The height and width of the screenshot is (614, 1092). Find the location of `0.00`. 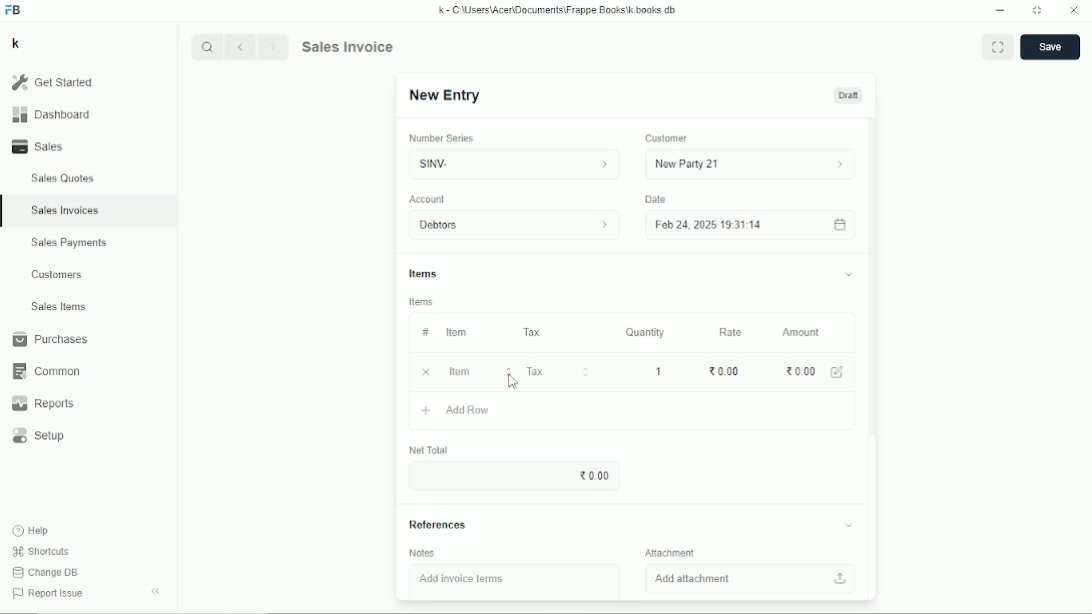

0.00 is located at coordinates (800, 371).